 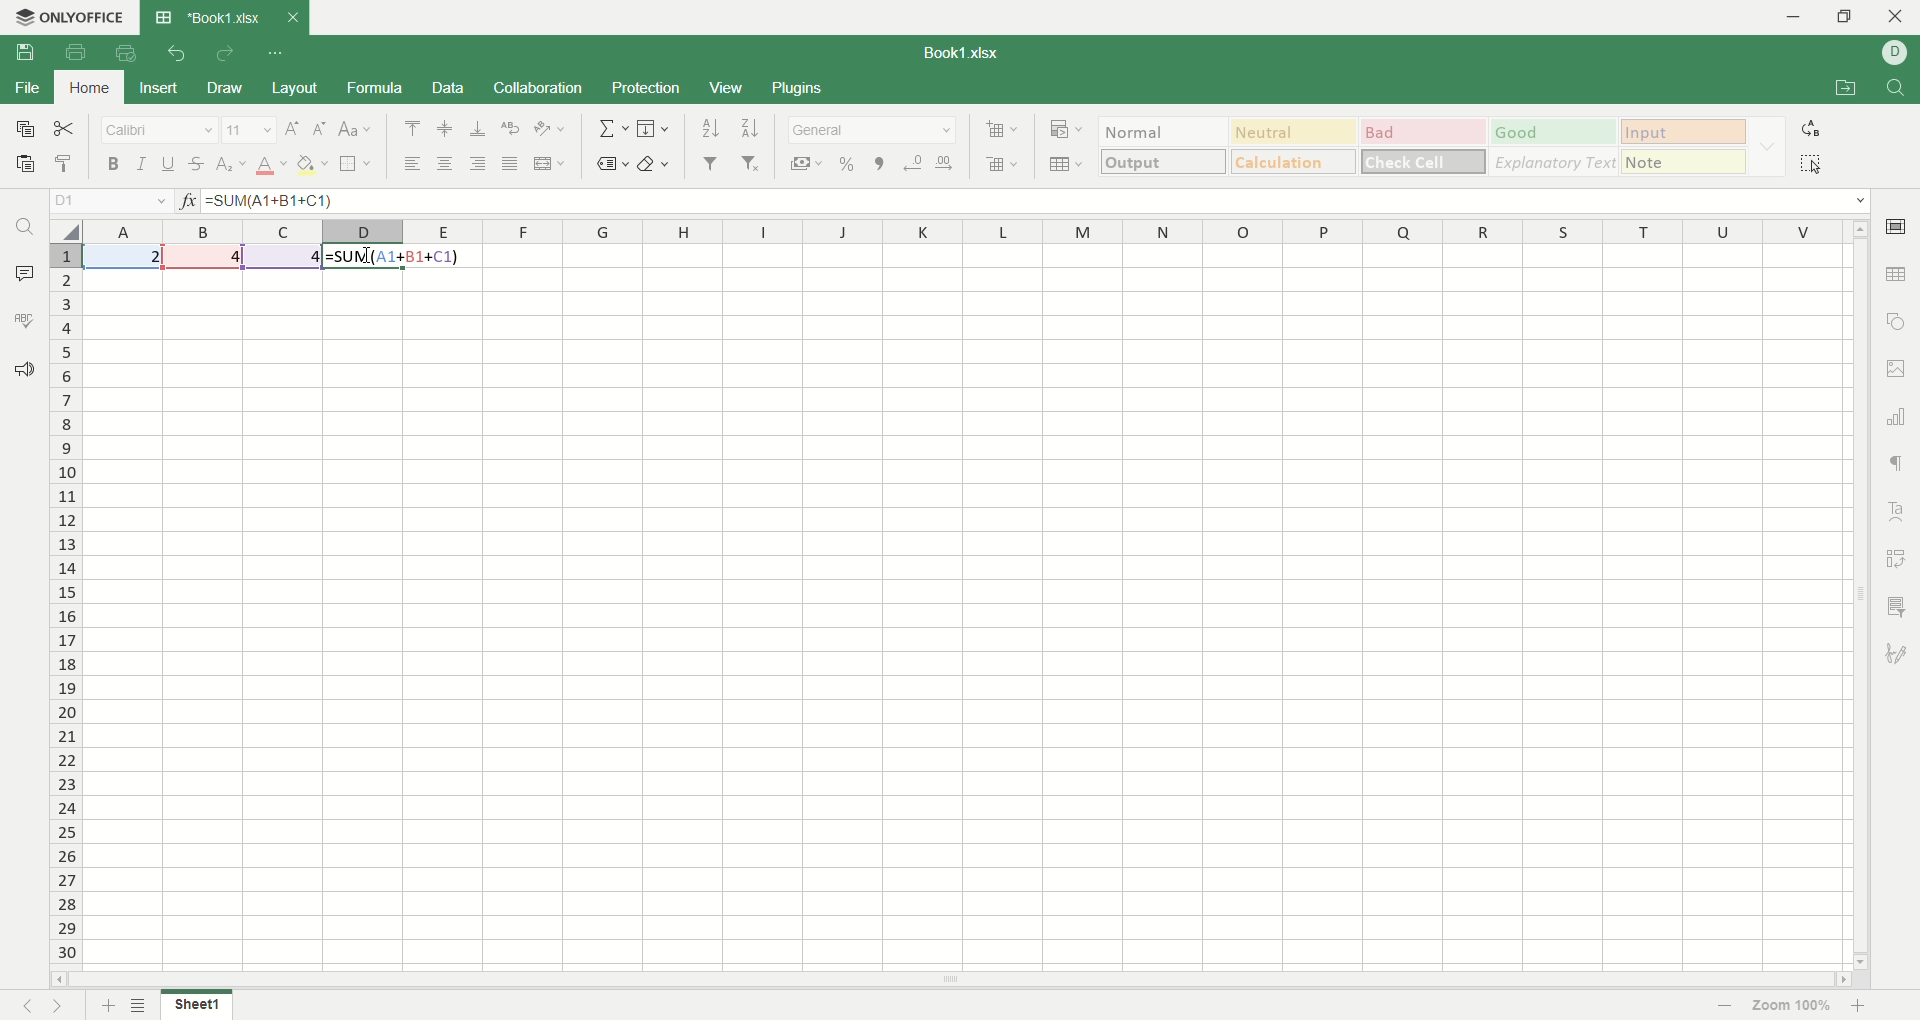 What do you see at coordinates (67, 163) in the screenshot?
I see `copy style` at bounding box center [67, 163].